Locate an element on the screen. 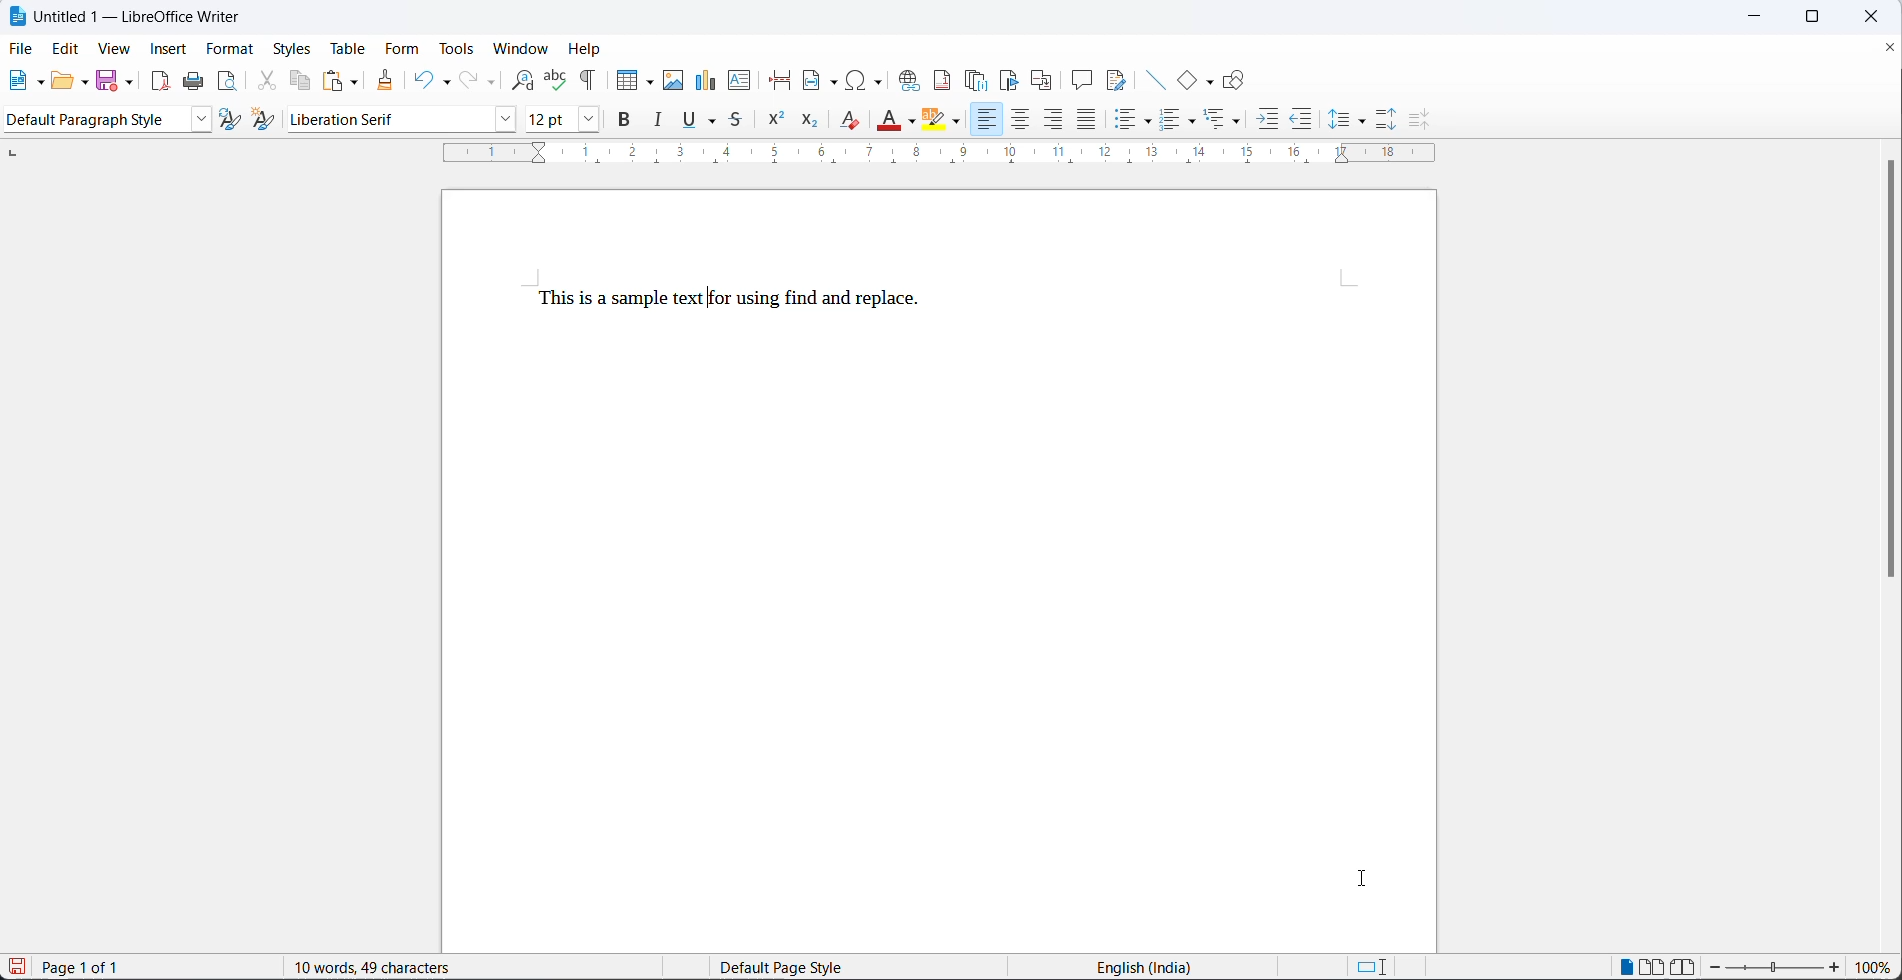 Image resolution: width=1902 pixels, height=980 pixels. minimize is located at coordinates (1764, 15).